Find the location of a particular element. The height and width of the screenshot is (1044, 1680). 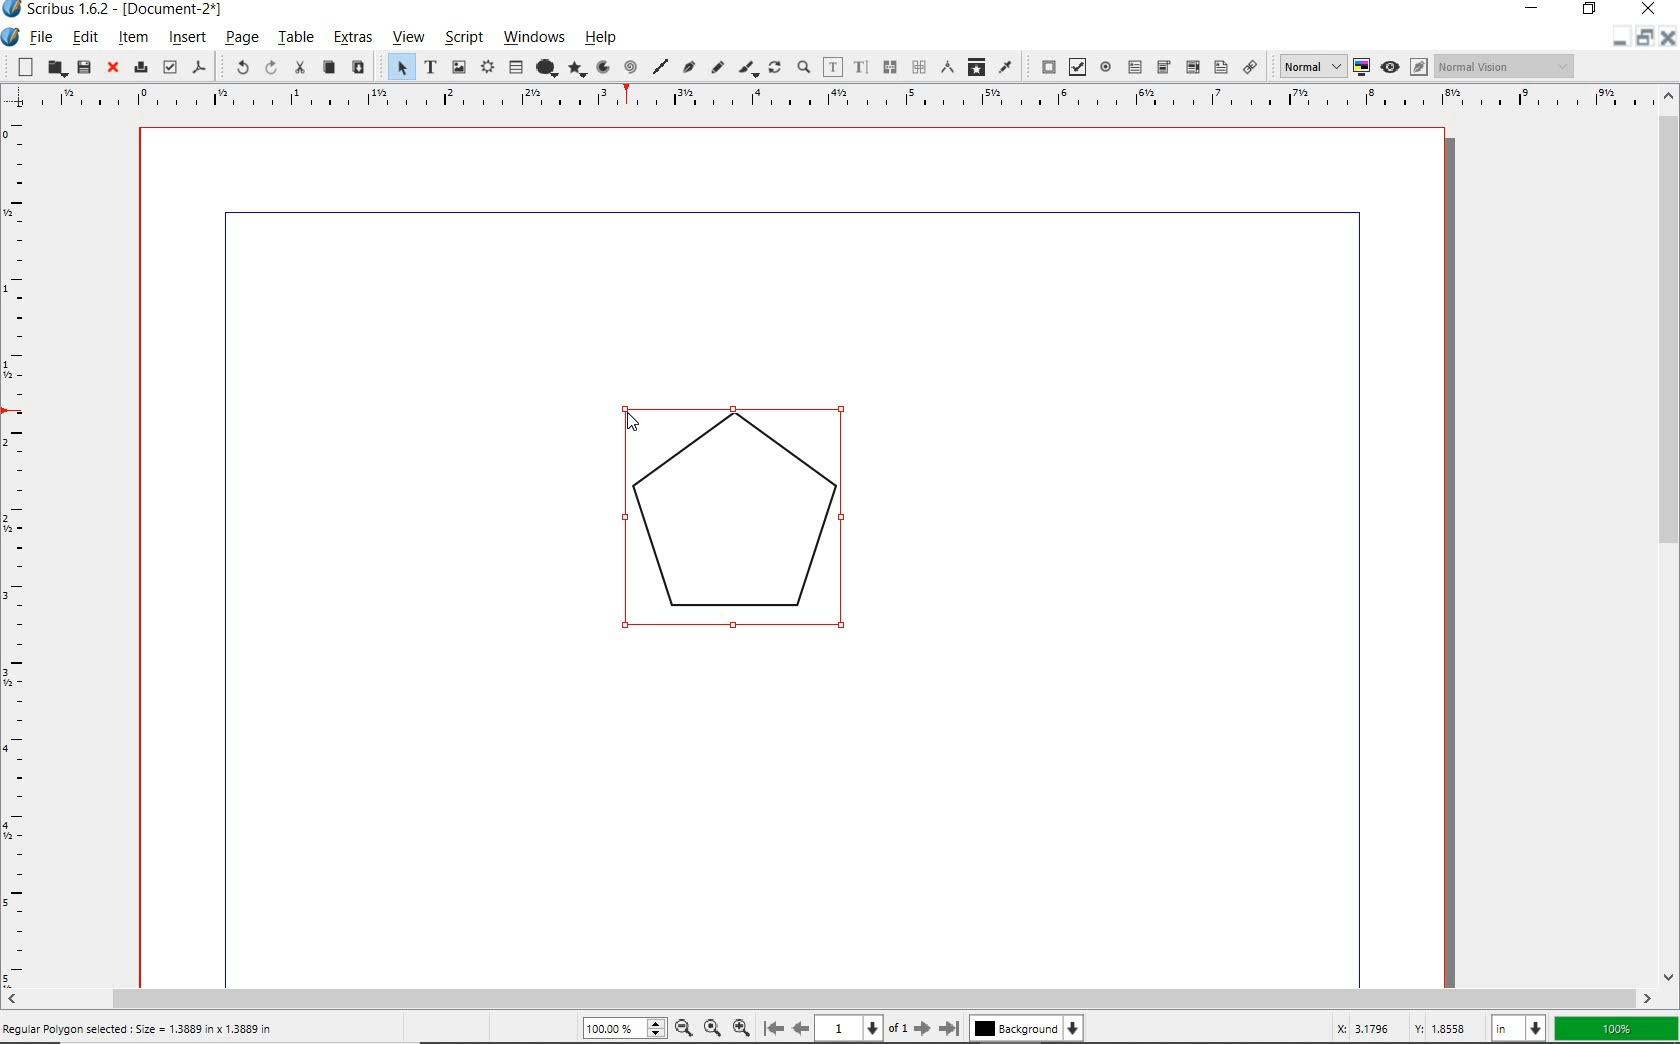

eye dropper is located at coordinates (1006, 66).